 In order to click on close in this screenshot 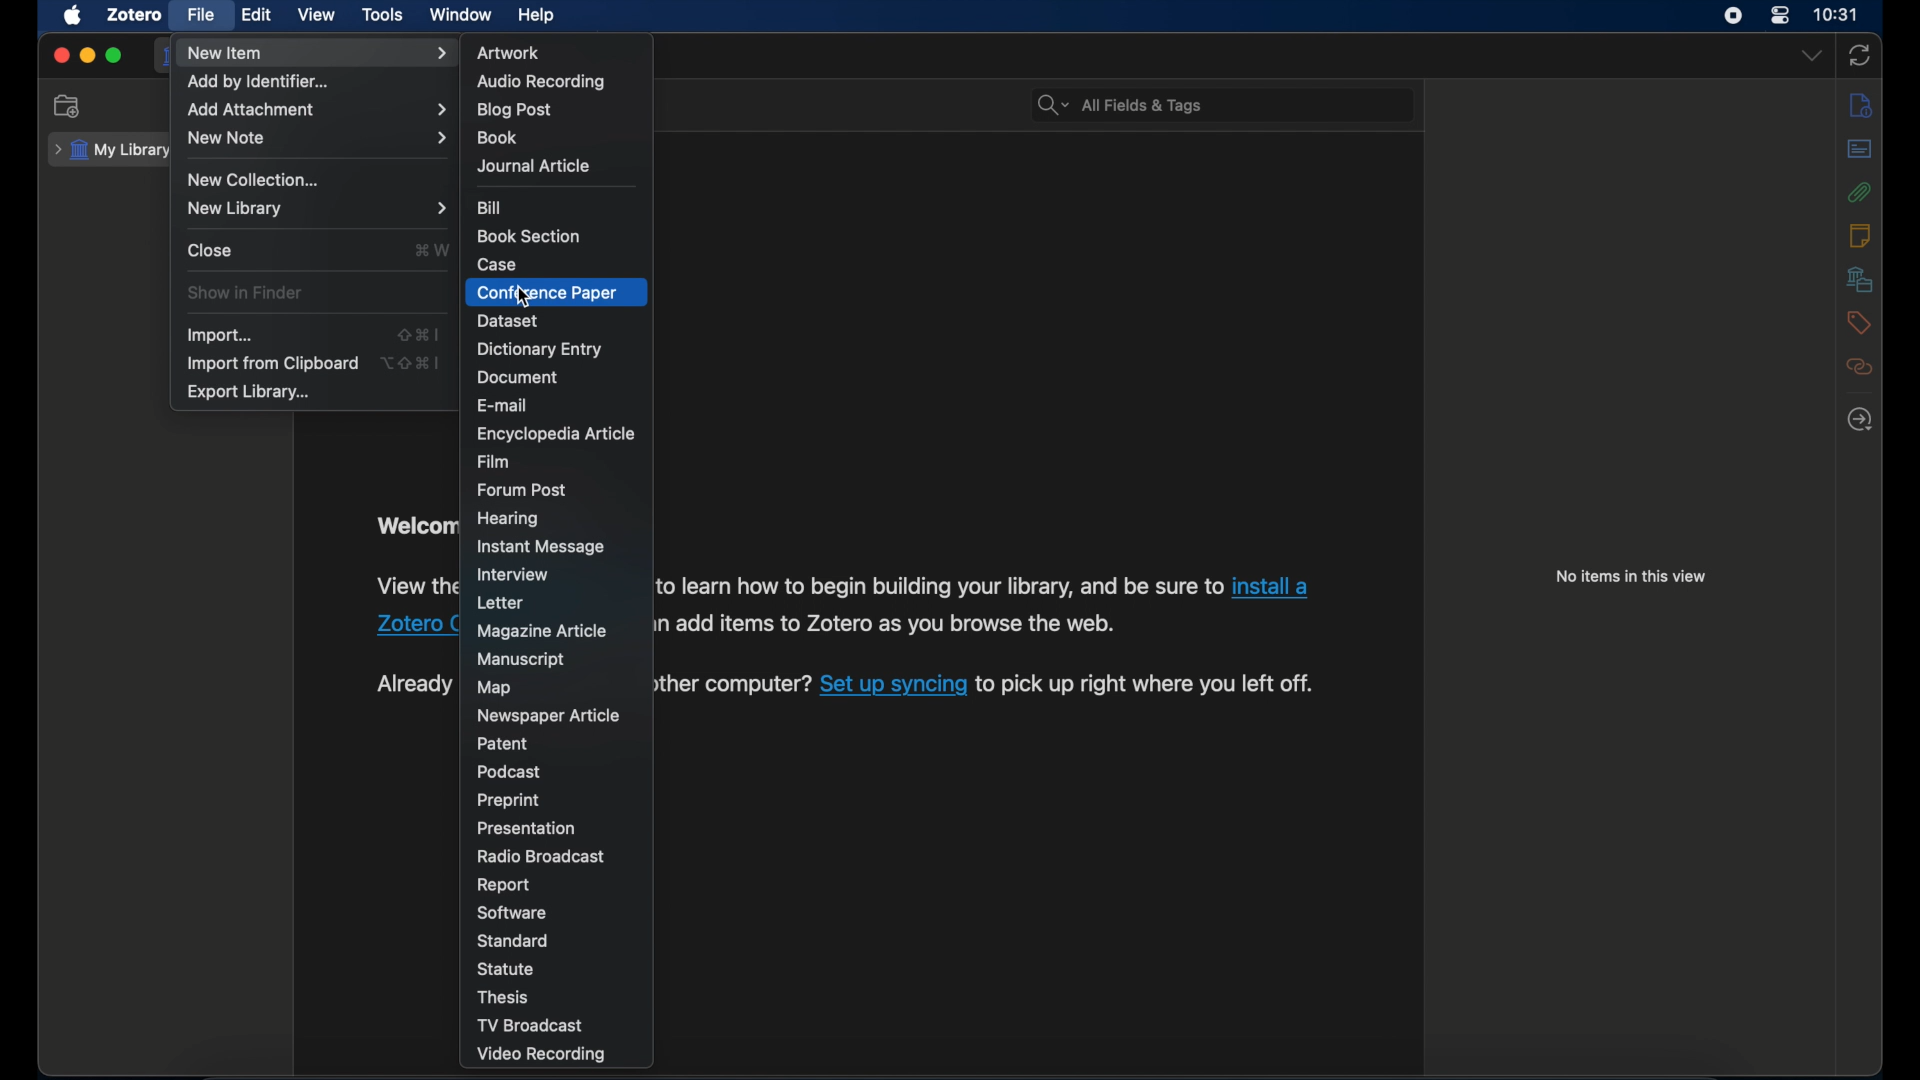, I will do `click(60, 57)`.